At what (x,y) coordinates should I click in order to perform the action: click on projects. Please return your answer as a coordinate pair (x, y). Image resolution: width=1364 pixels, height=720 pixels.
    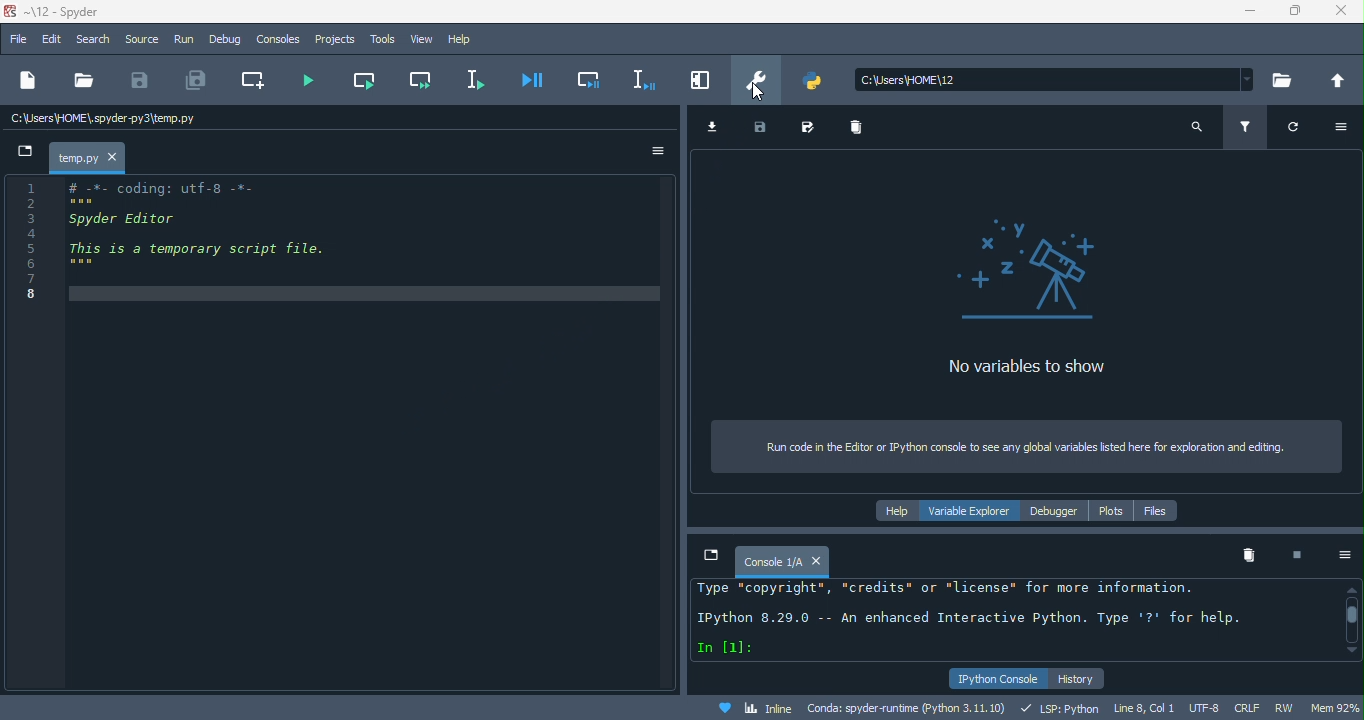
    Looking at the image, I should click on (335, 39).